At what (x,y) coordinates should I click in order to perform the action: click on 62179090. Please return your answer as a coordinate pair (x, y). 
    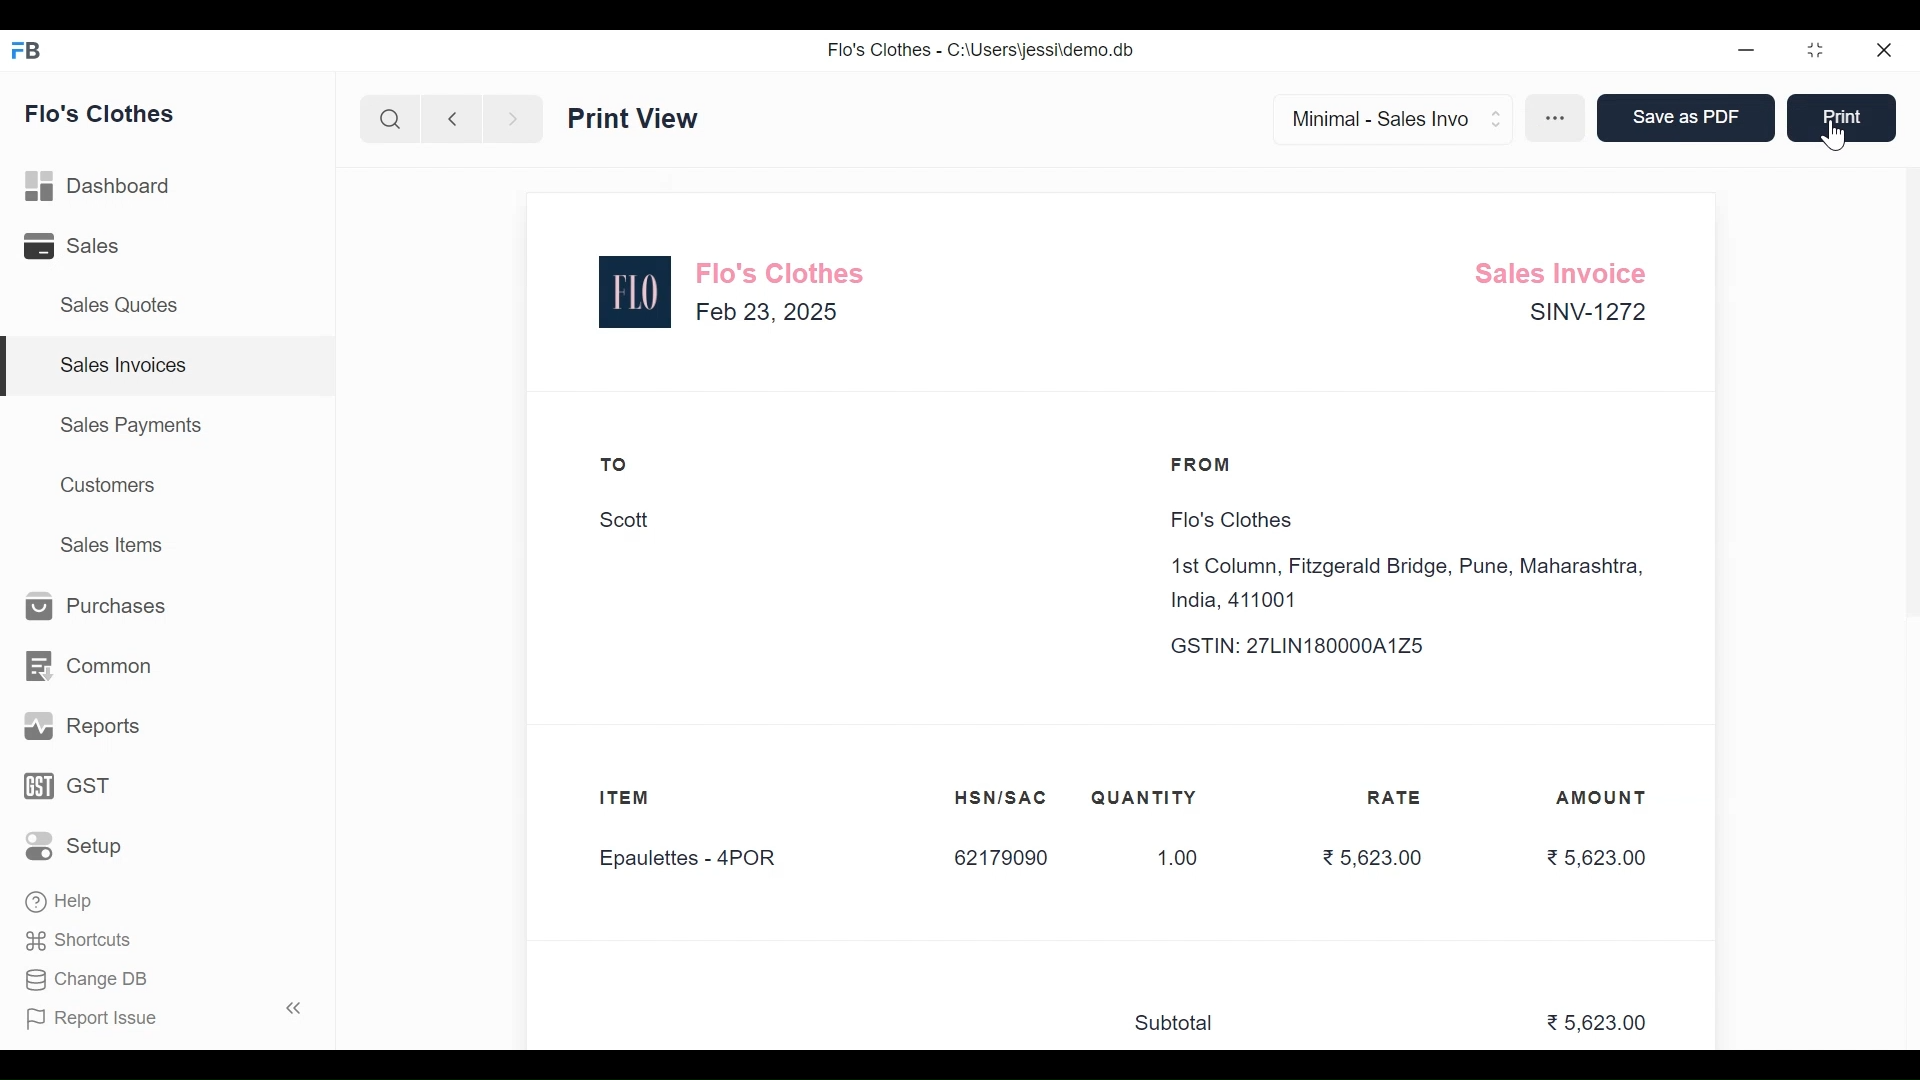
    Looking at the image, I should click on (1000, 859).